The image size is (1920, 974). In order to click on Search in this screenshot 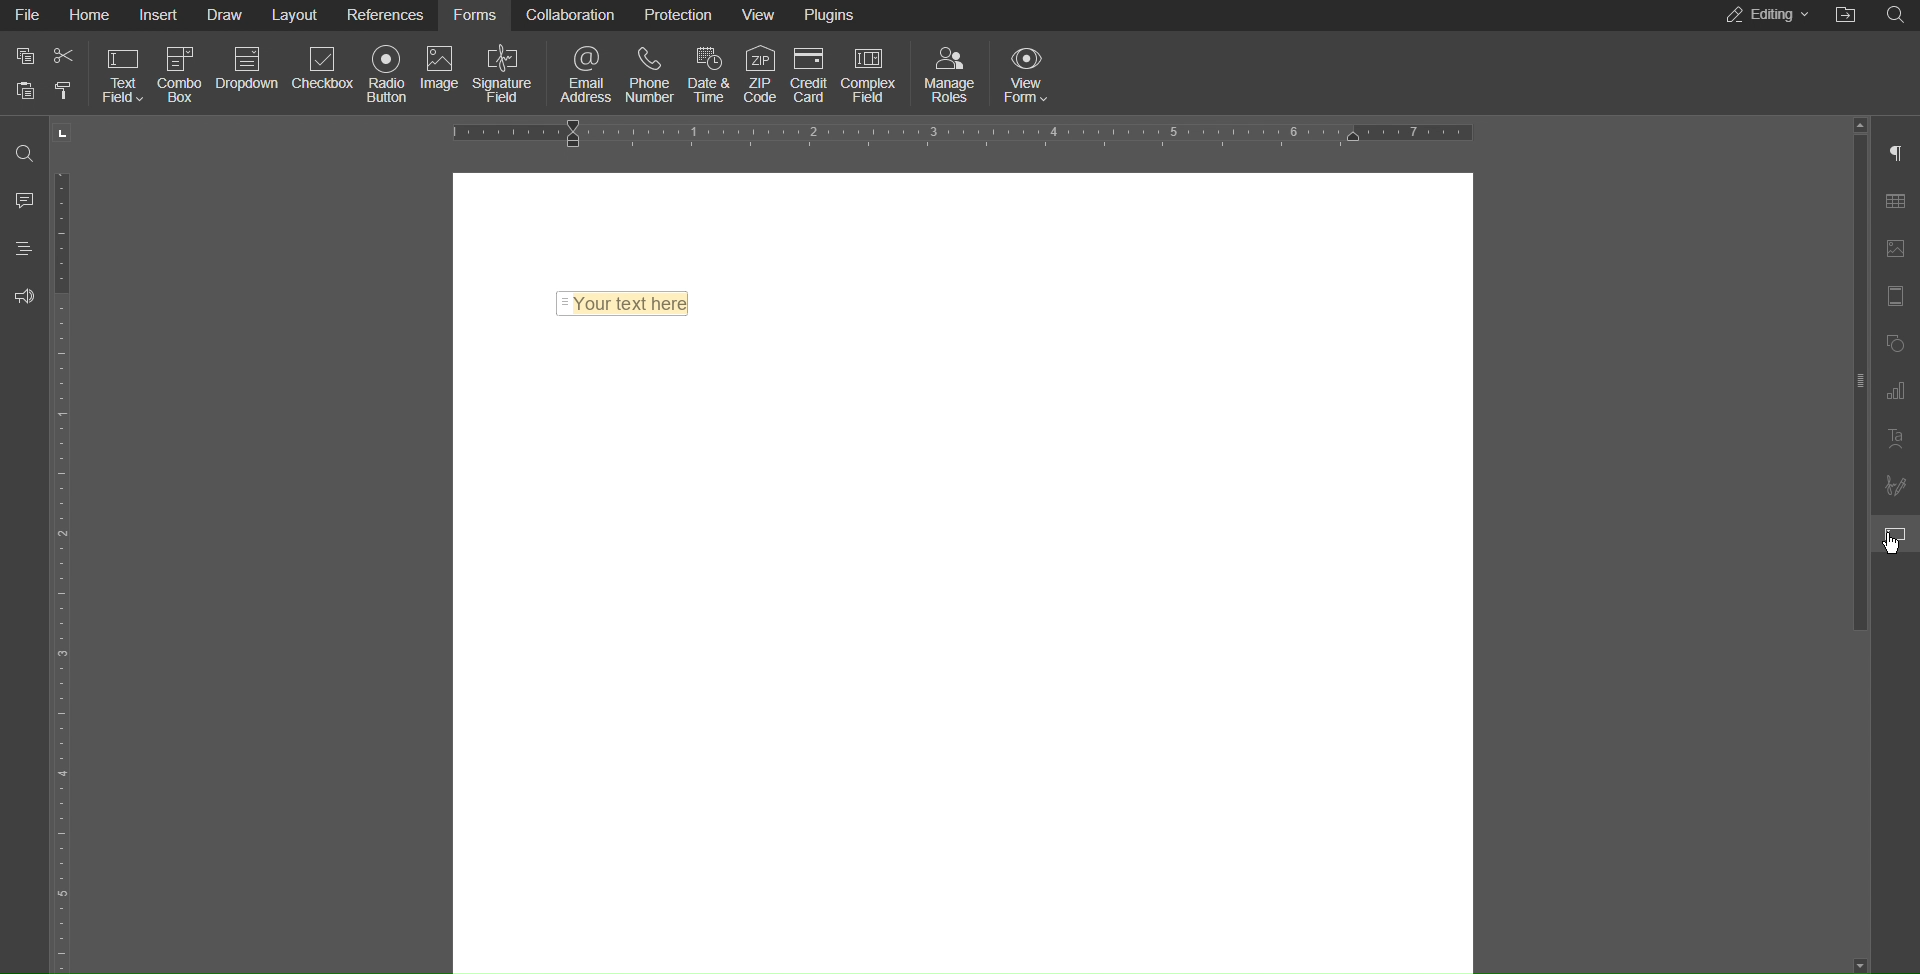, I will do `click(22, 146)`.